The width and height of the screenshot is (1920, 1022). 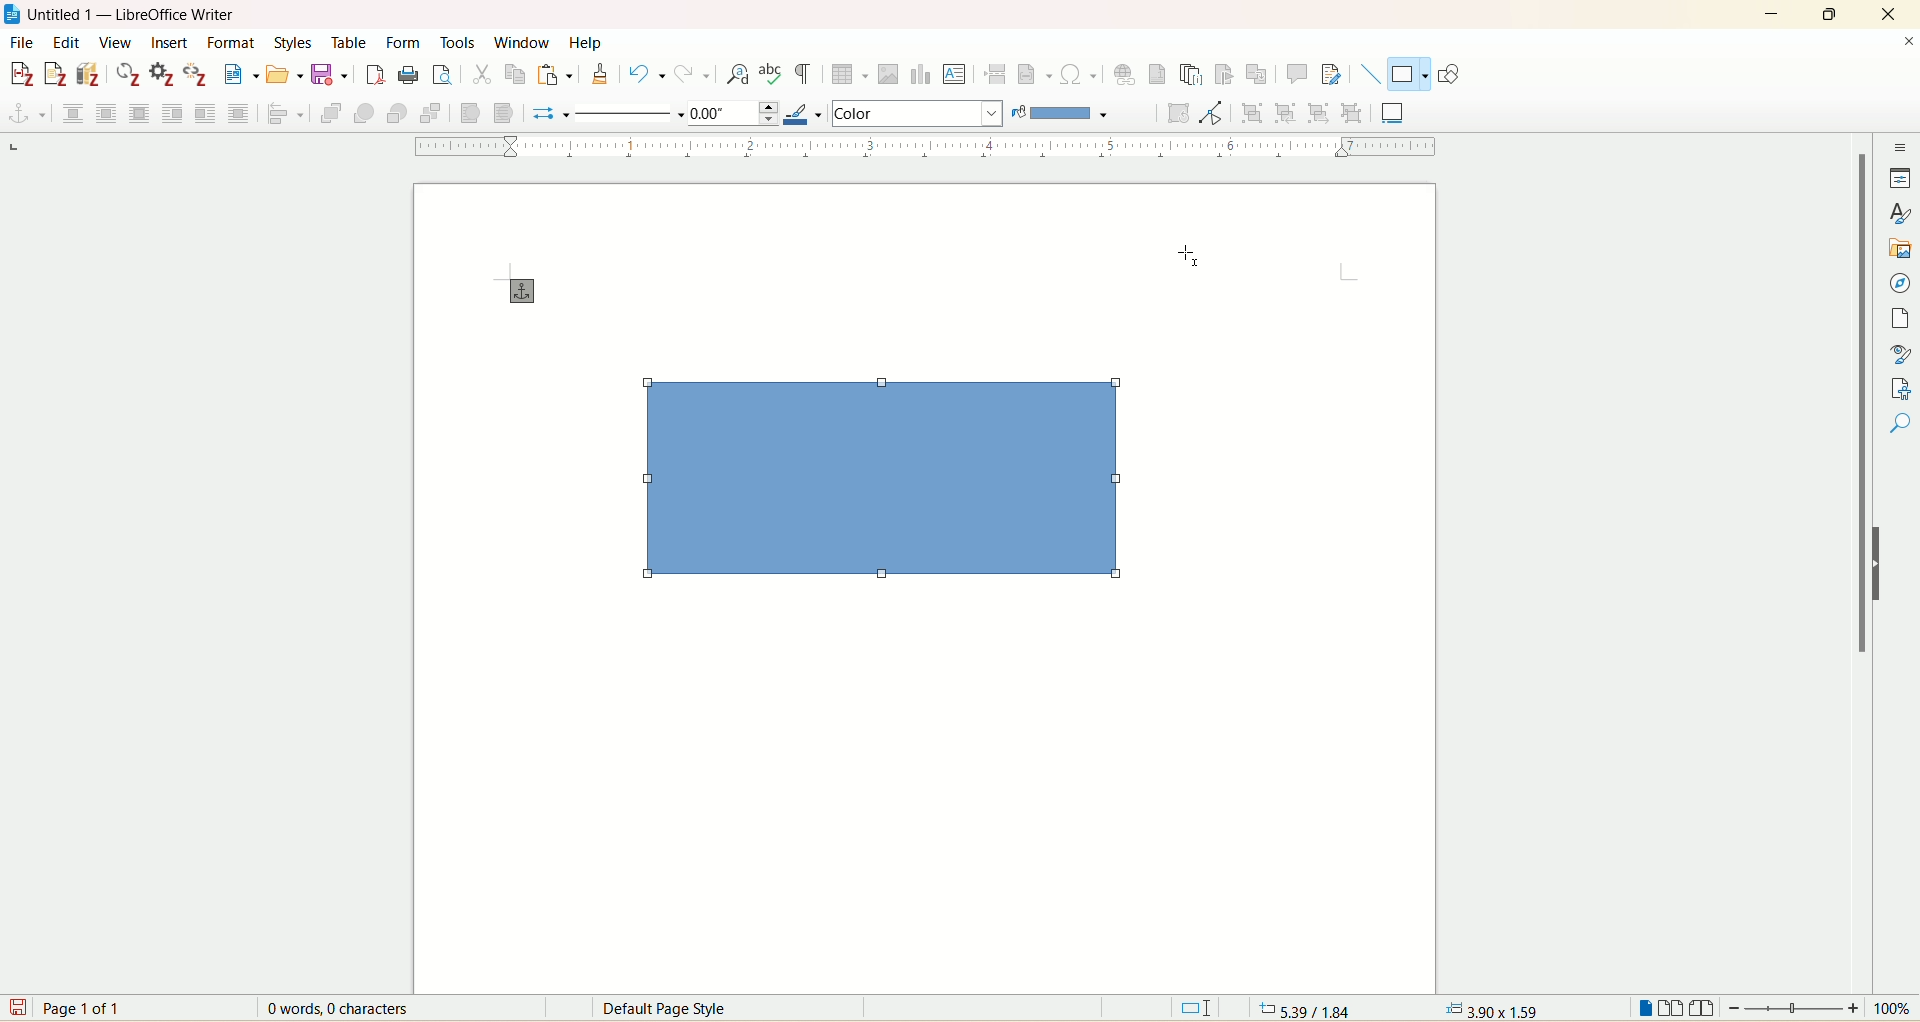 What do you see at coordinates (1901, 423) in the screenshot?
I see `accessibility check` at bounding box center [1901, 423].